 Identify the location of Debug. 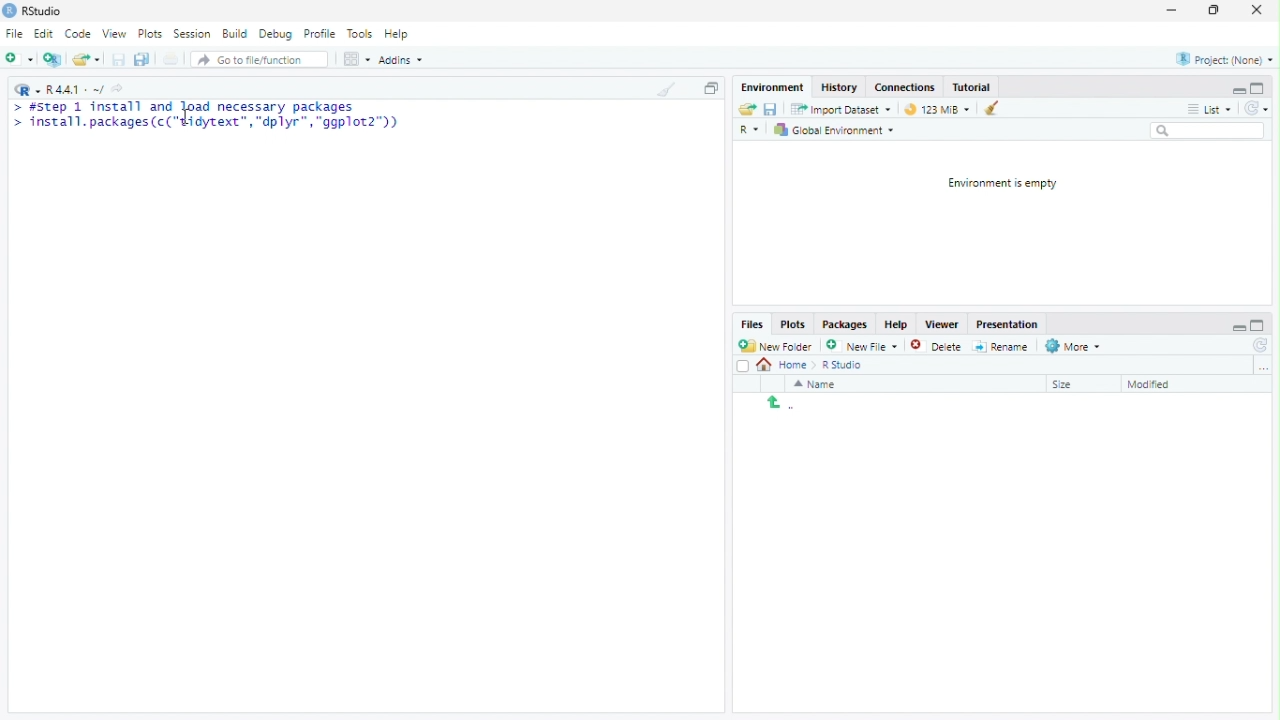
(276, 32).